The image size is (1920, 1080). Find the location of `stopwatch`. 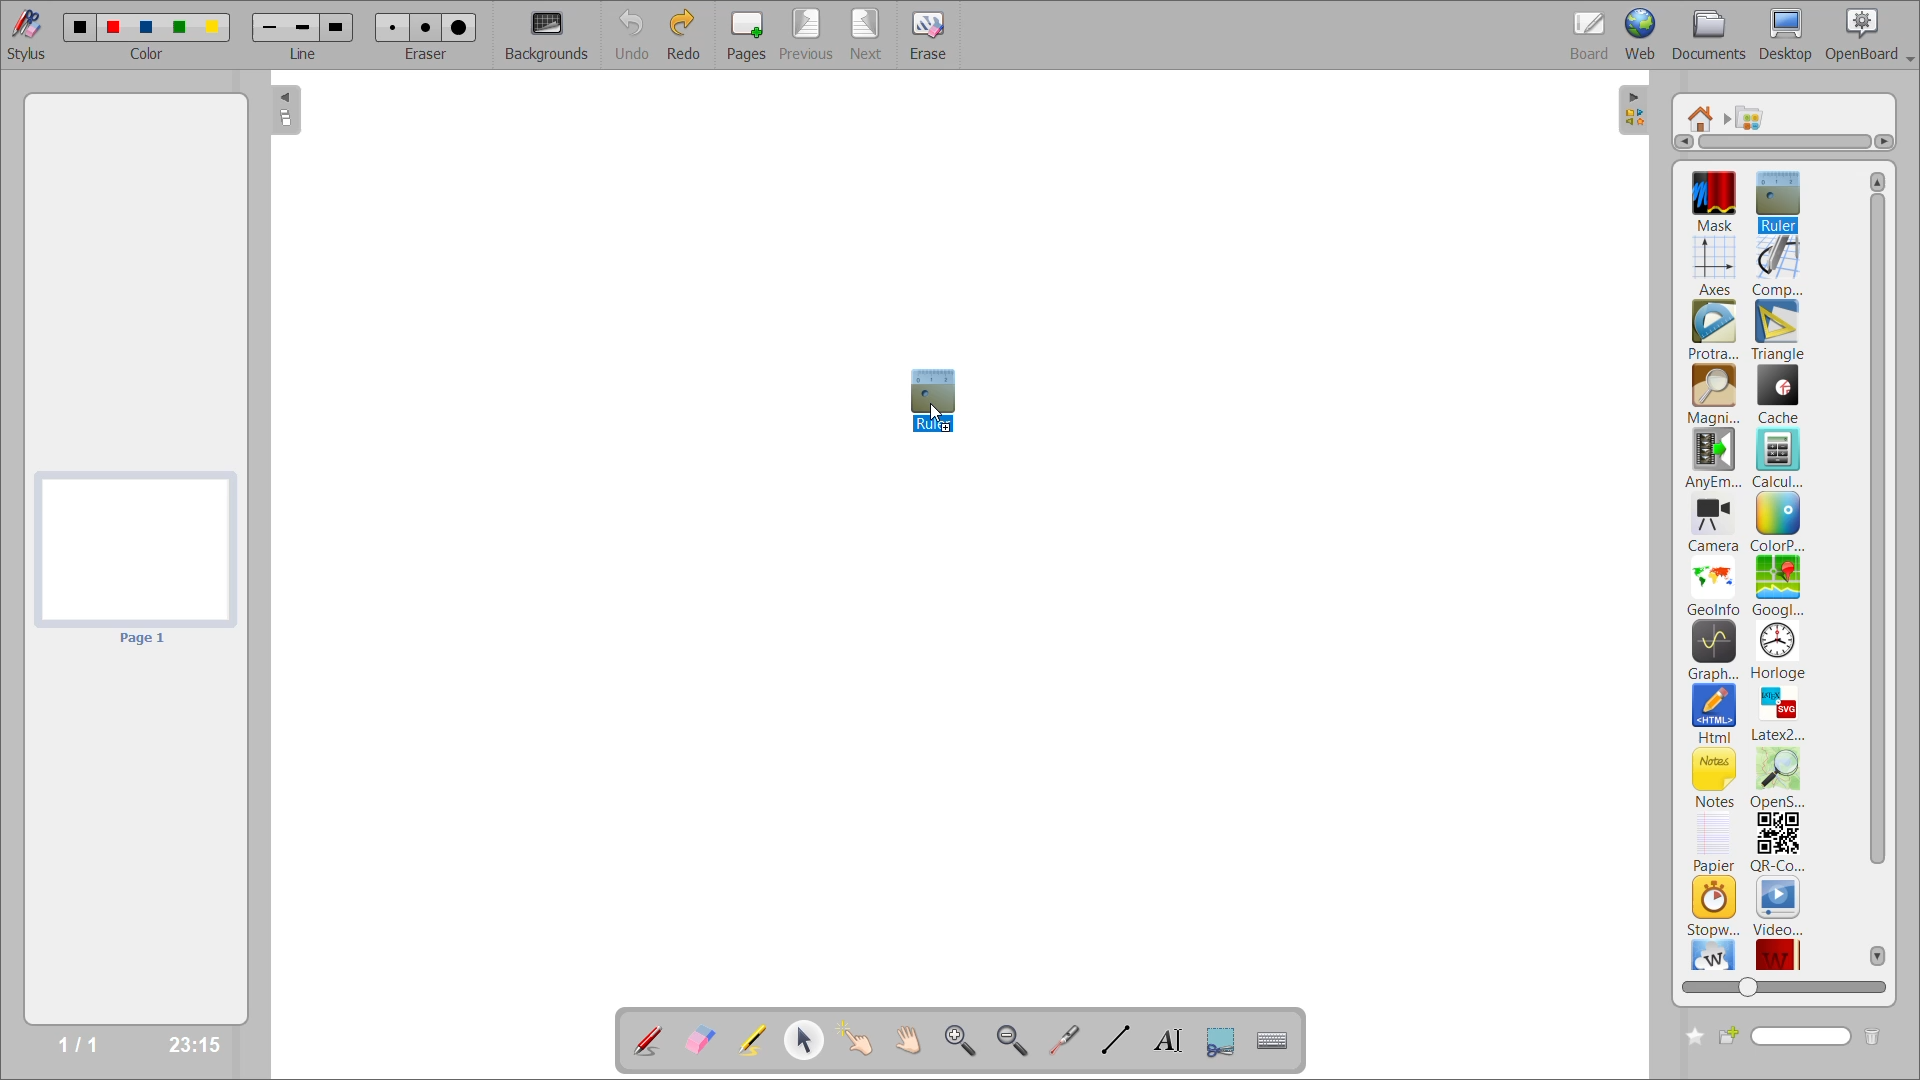

stopwatch is located at coordinates (1713, 905).